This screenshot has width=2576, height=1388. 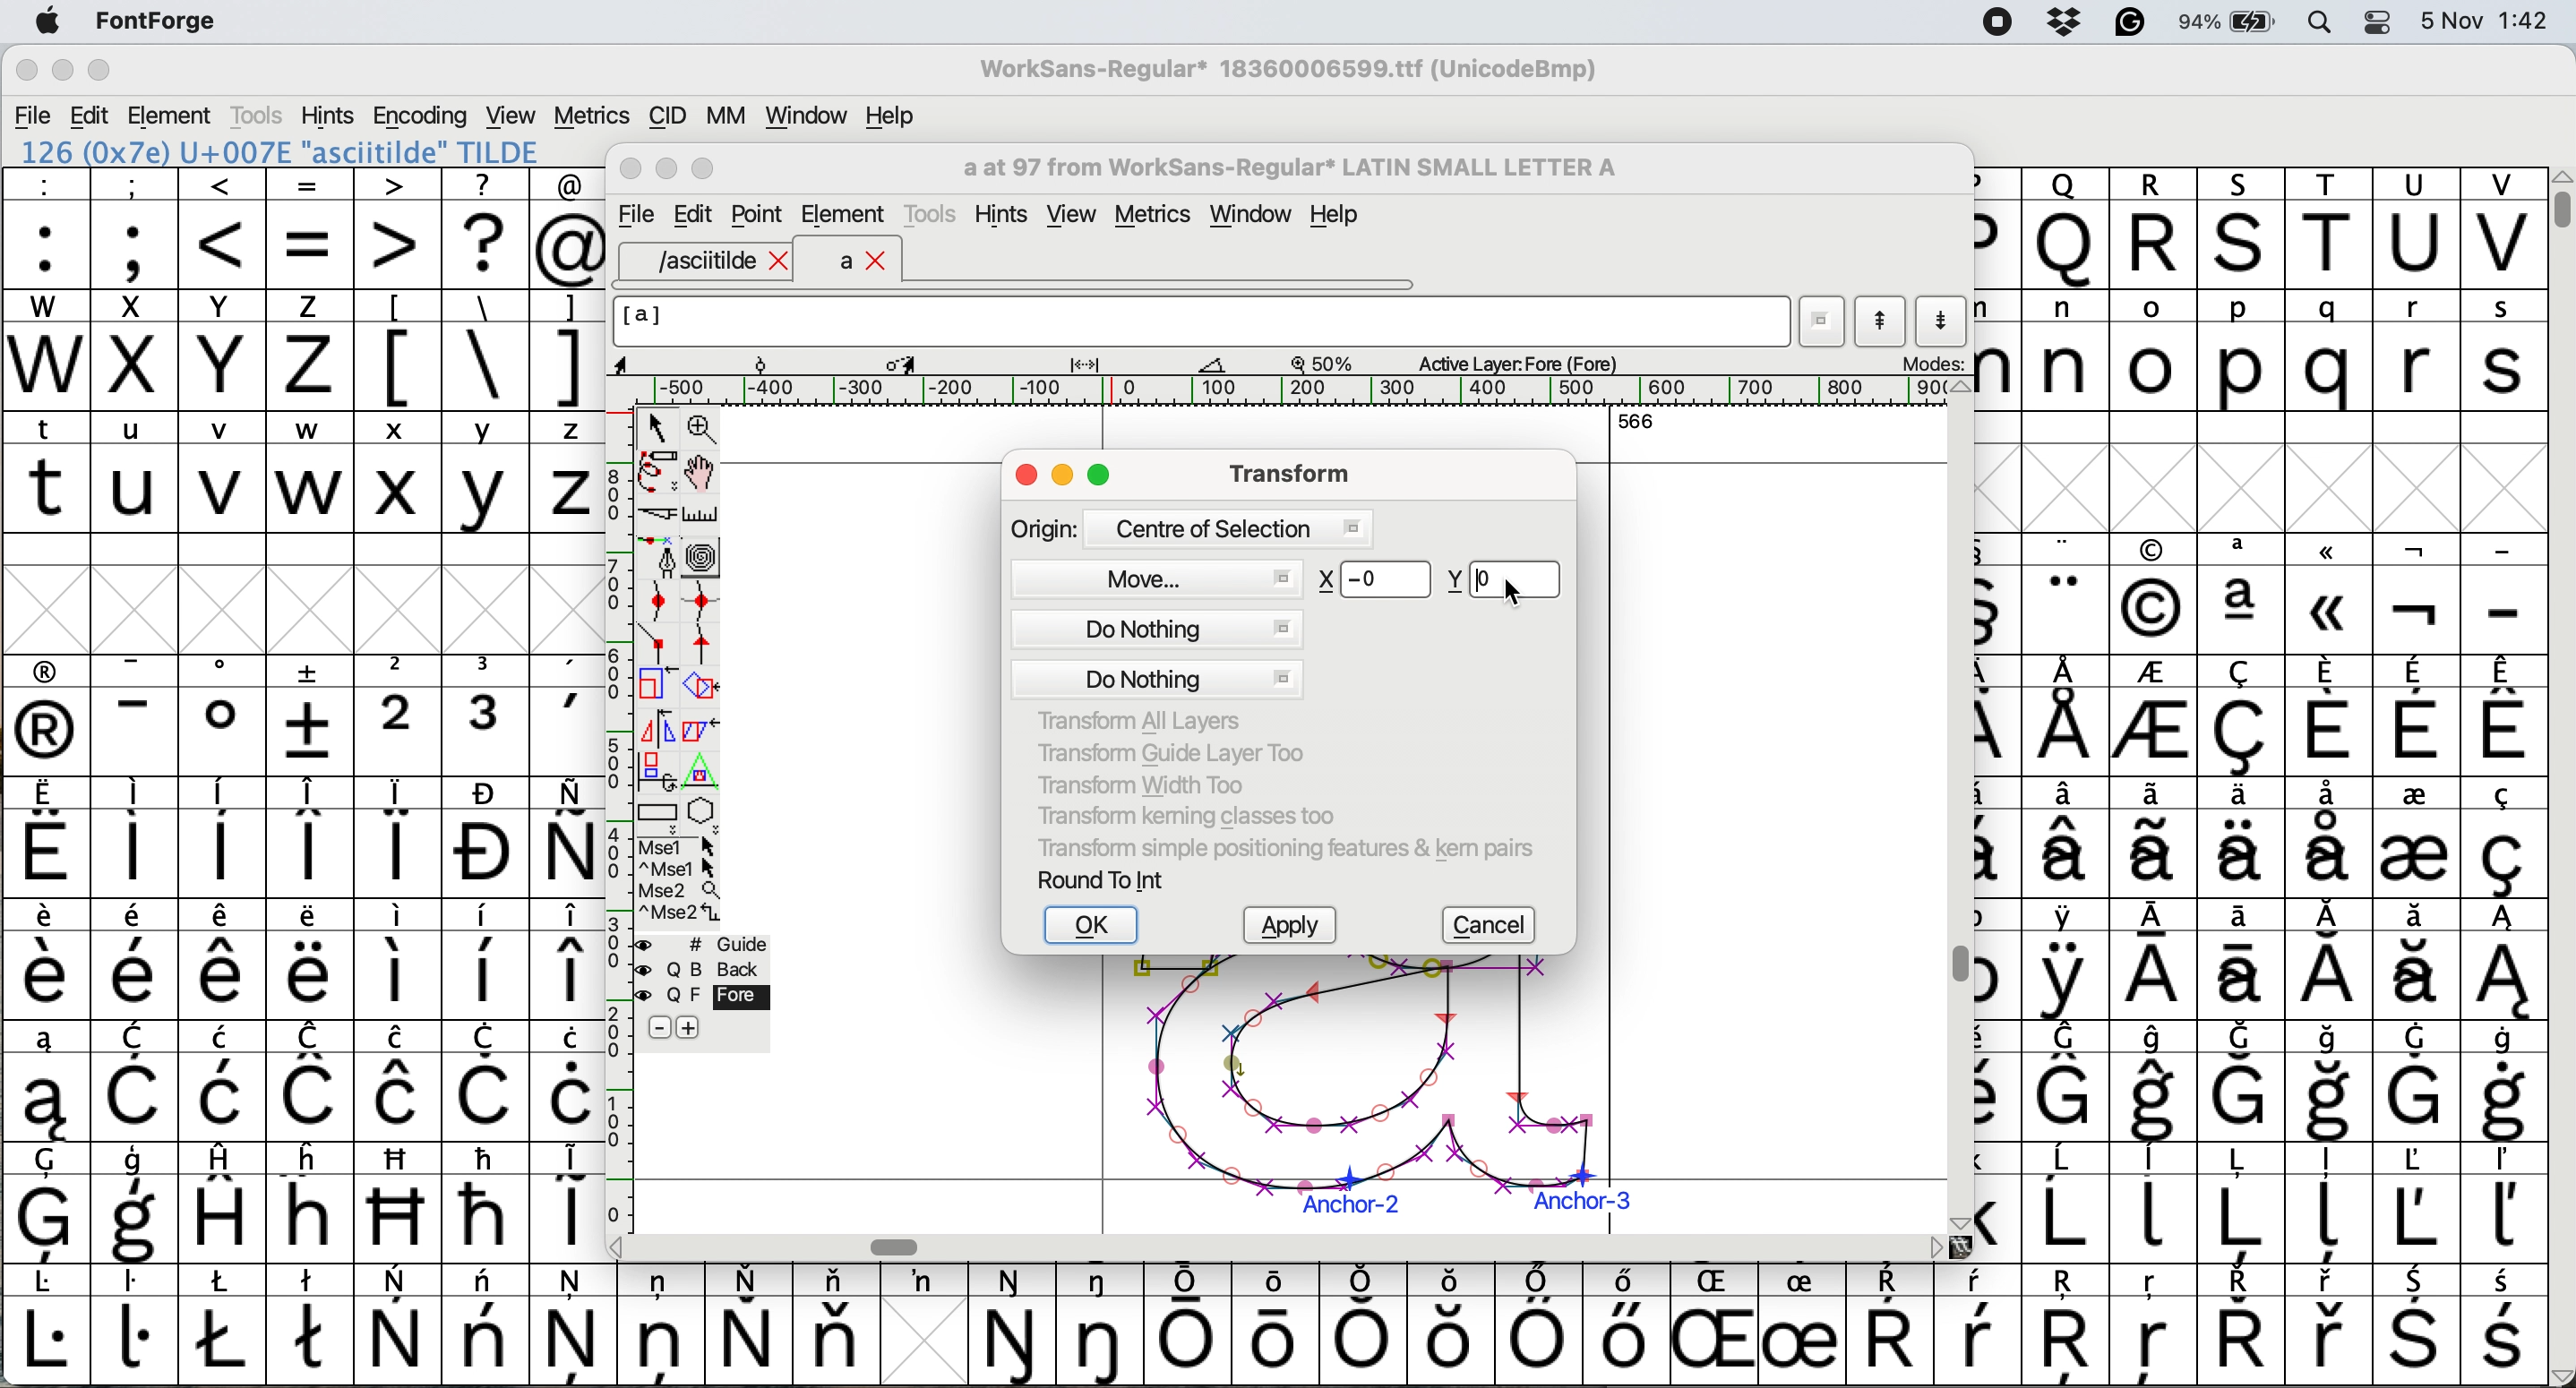 What do you see at coordinates (2244, 228) in the screenshot?
I see `` at bounding box center [2244, 228].